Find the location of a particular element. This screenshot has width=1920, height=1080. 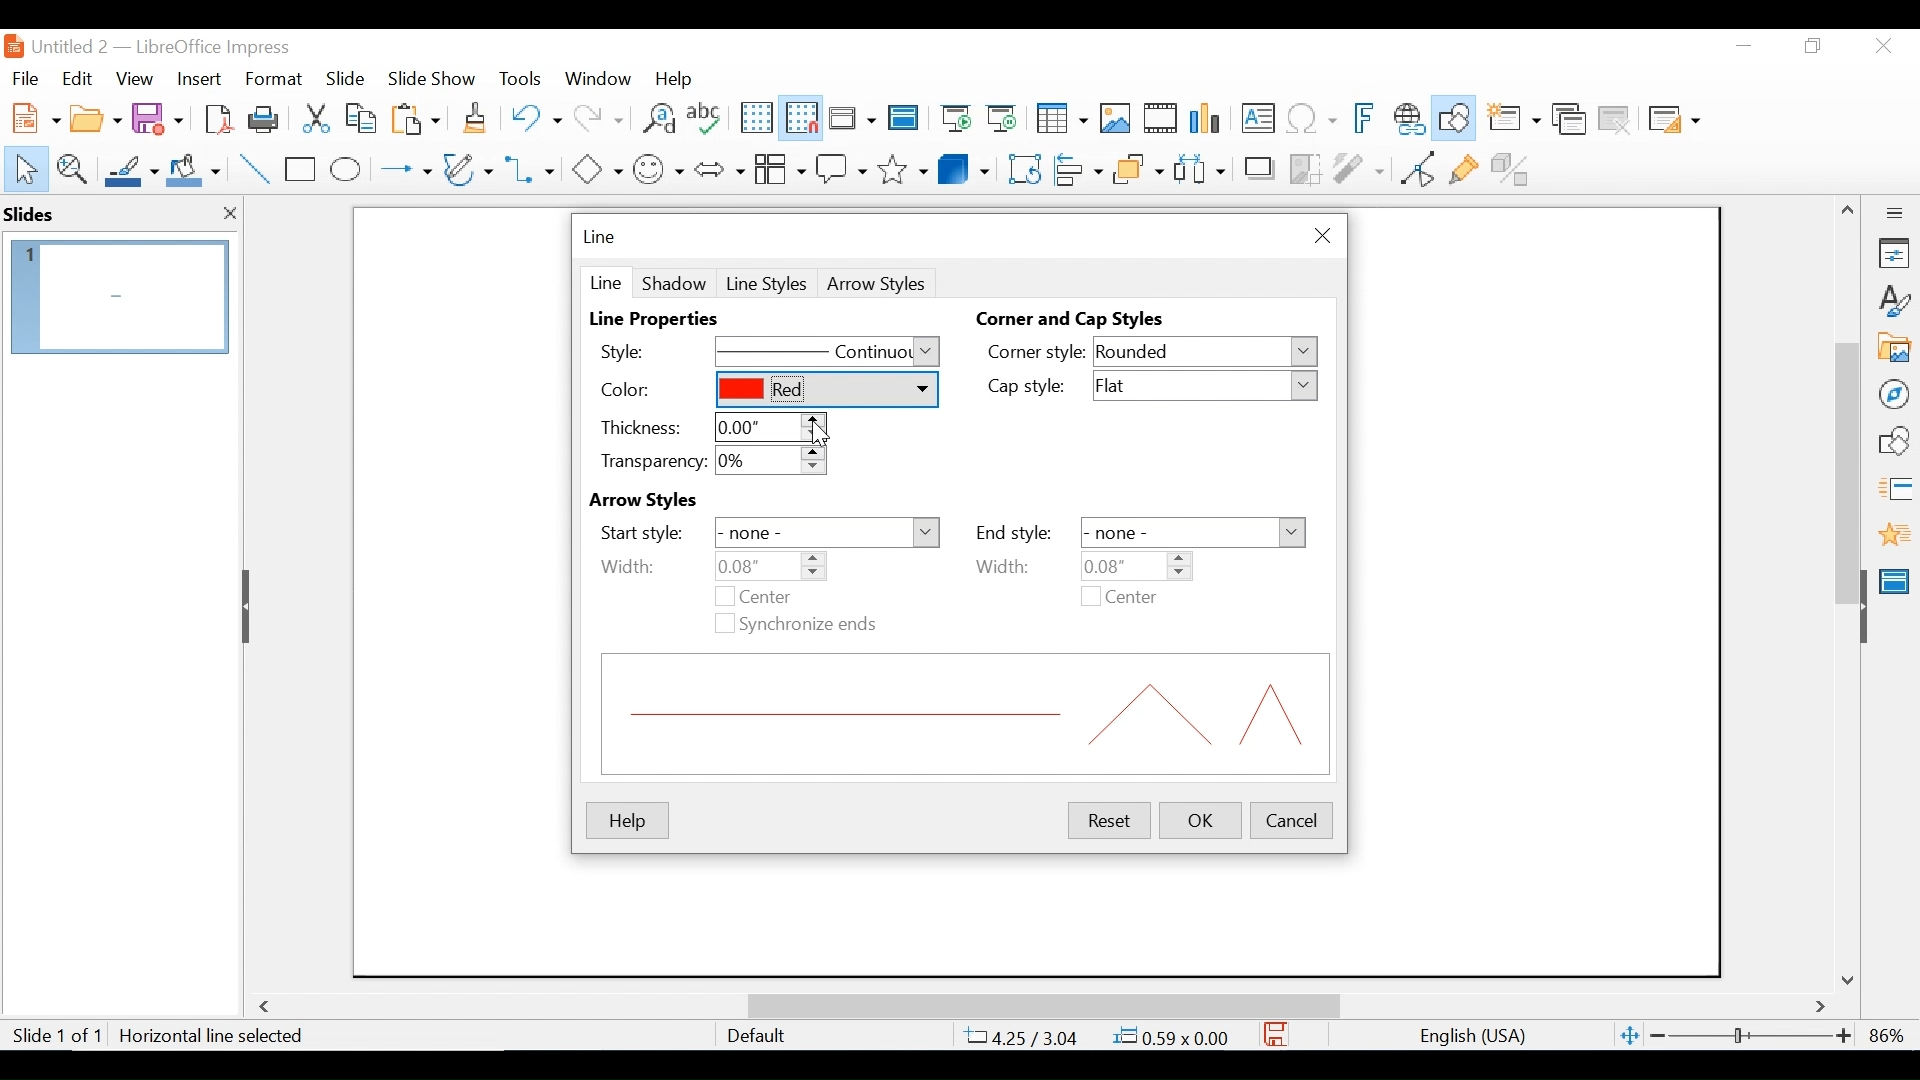

Master Slides is located at coordinates (904, 120).